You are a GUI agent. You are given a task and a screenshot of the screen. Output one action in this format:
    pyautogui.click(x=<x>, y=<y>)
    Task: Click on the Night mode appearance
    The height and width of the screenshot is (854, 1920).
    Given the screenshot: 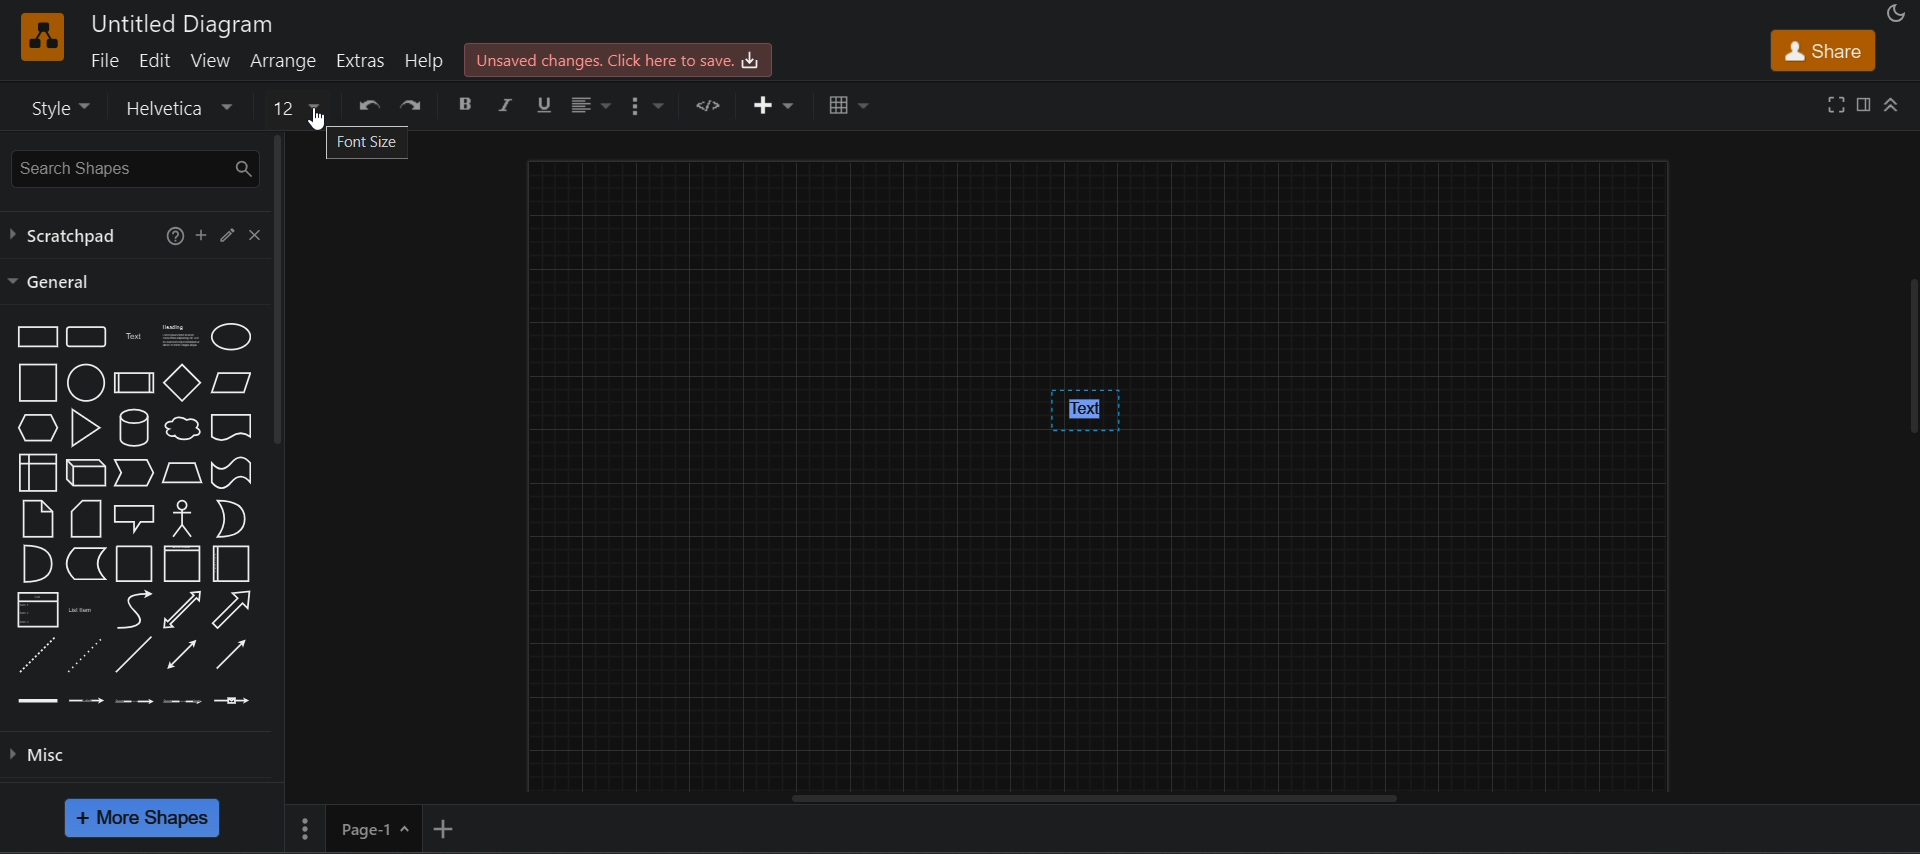 What is the action you would take?
    pyautogui.click(x=1897, y=13)
    